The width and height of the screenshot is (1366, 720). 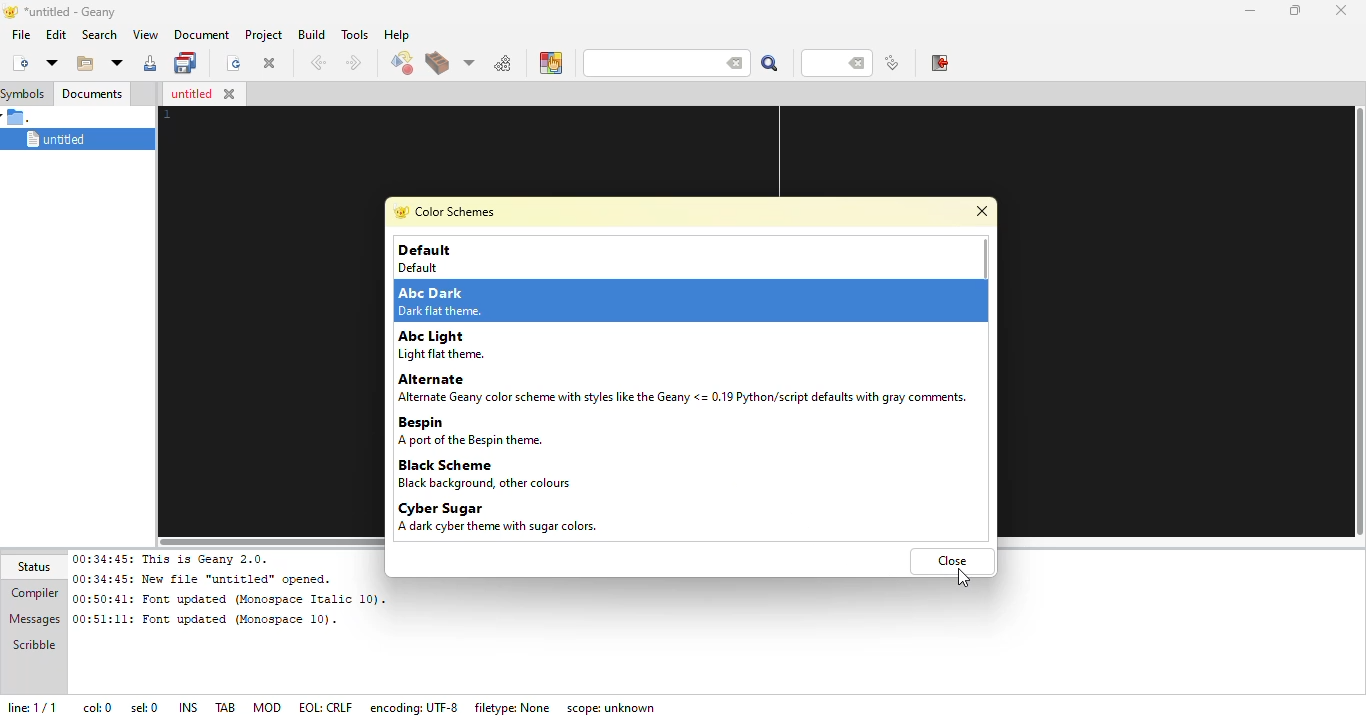 What do you see at coordinates (768, 63) in the screenshot?
I see `search` at bounding box center [768, 63].